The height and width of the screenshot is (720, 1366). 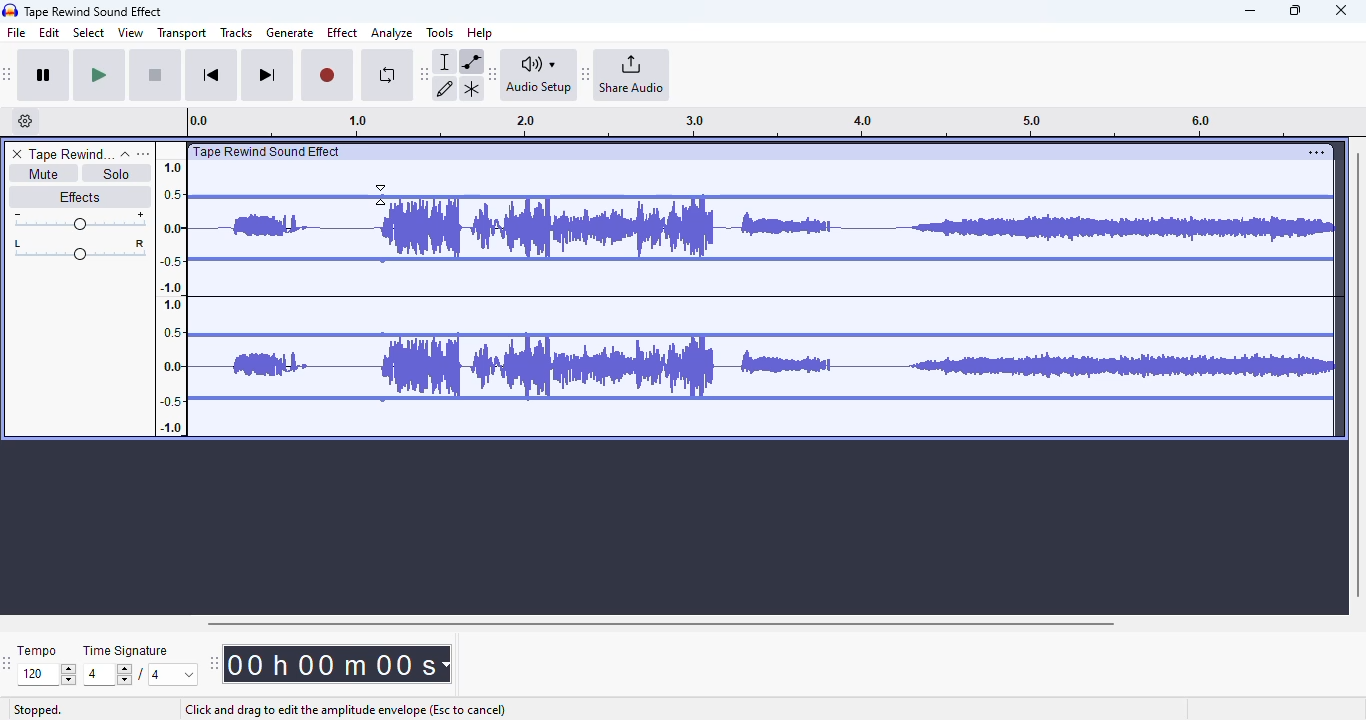 What do you see at coordinates (174, 674) in the screenshot?
I see `Max. time signature options` at bounding box center [174, 674].